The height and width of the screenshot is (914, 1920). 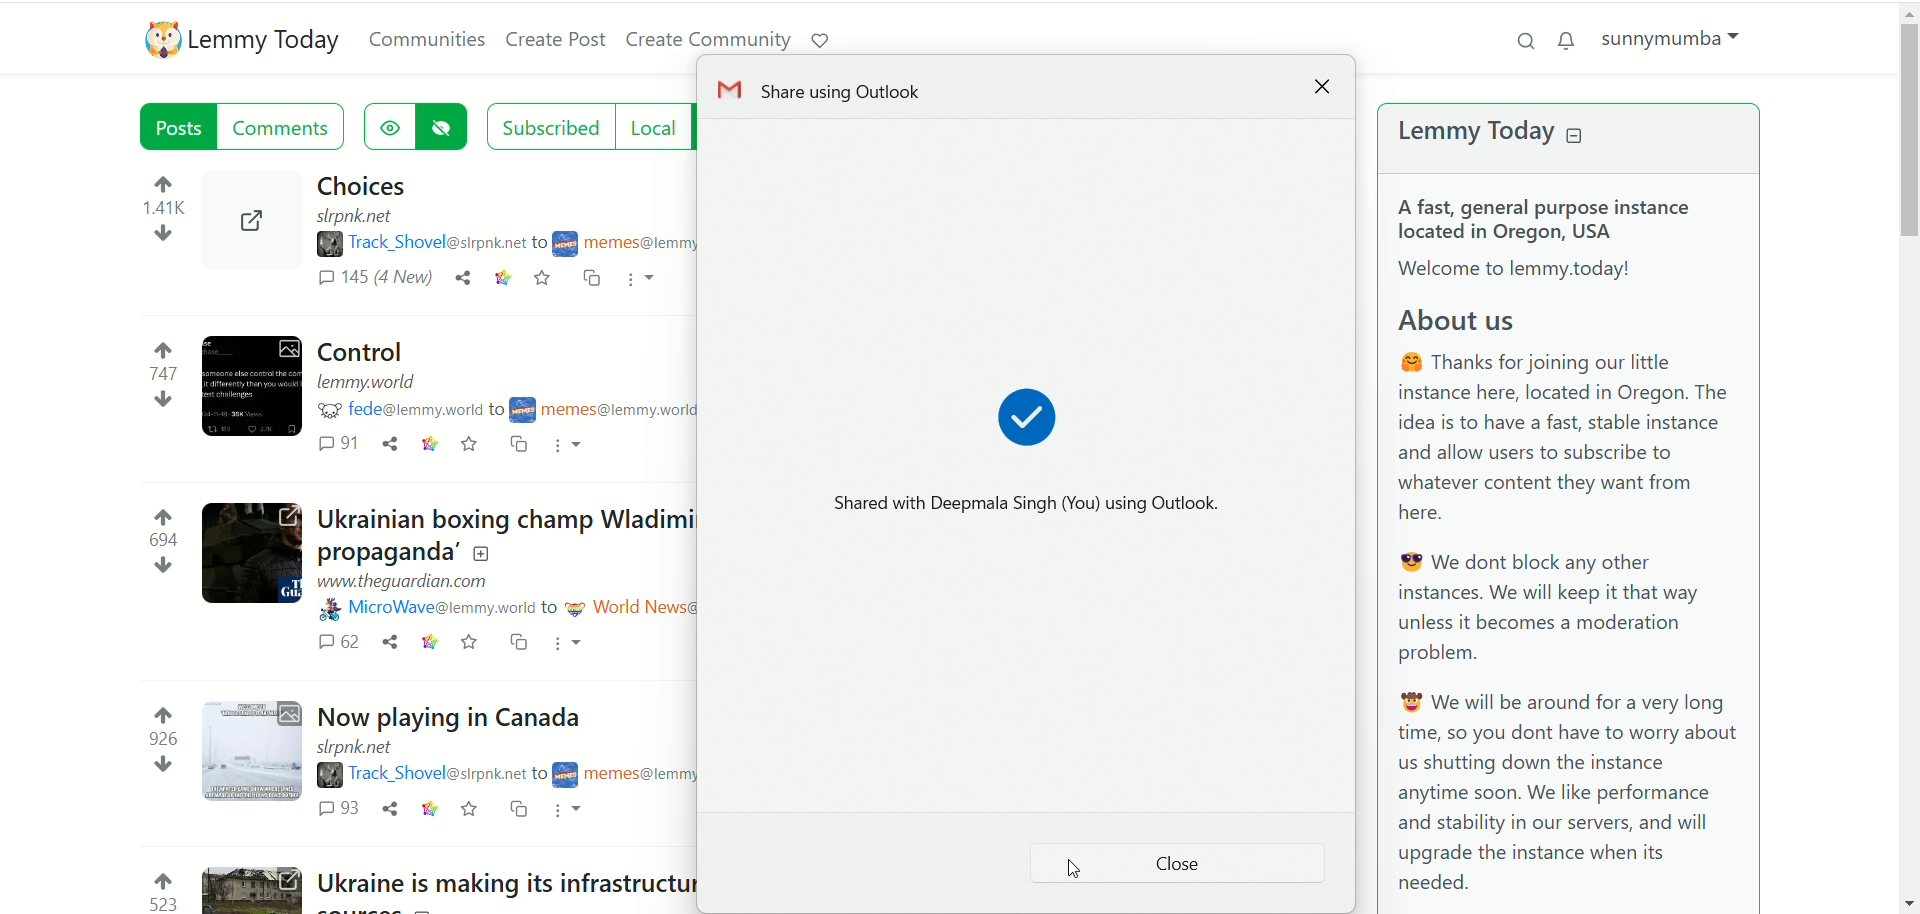 I want to click on support lemmy, so click(x=819, y=39).